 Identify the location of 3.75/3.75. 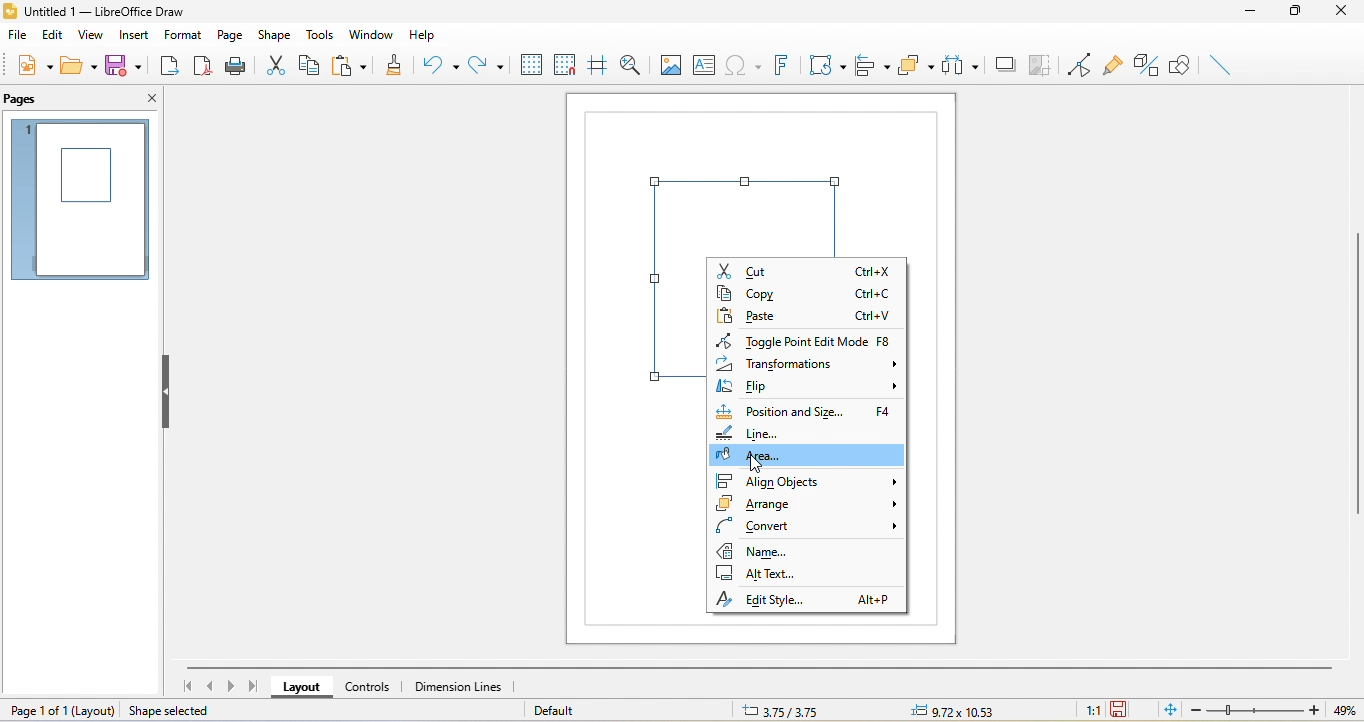
(777, 712).